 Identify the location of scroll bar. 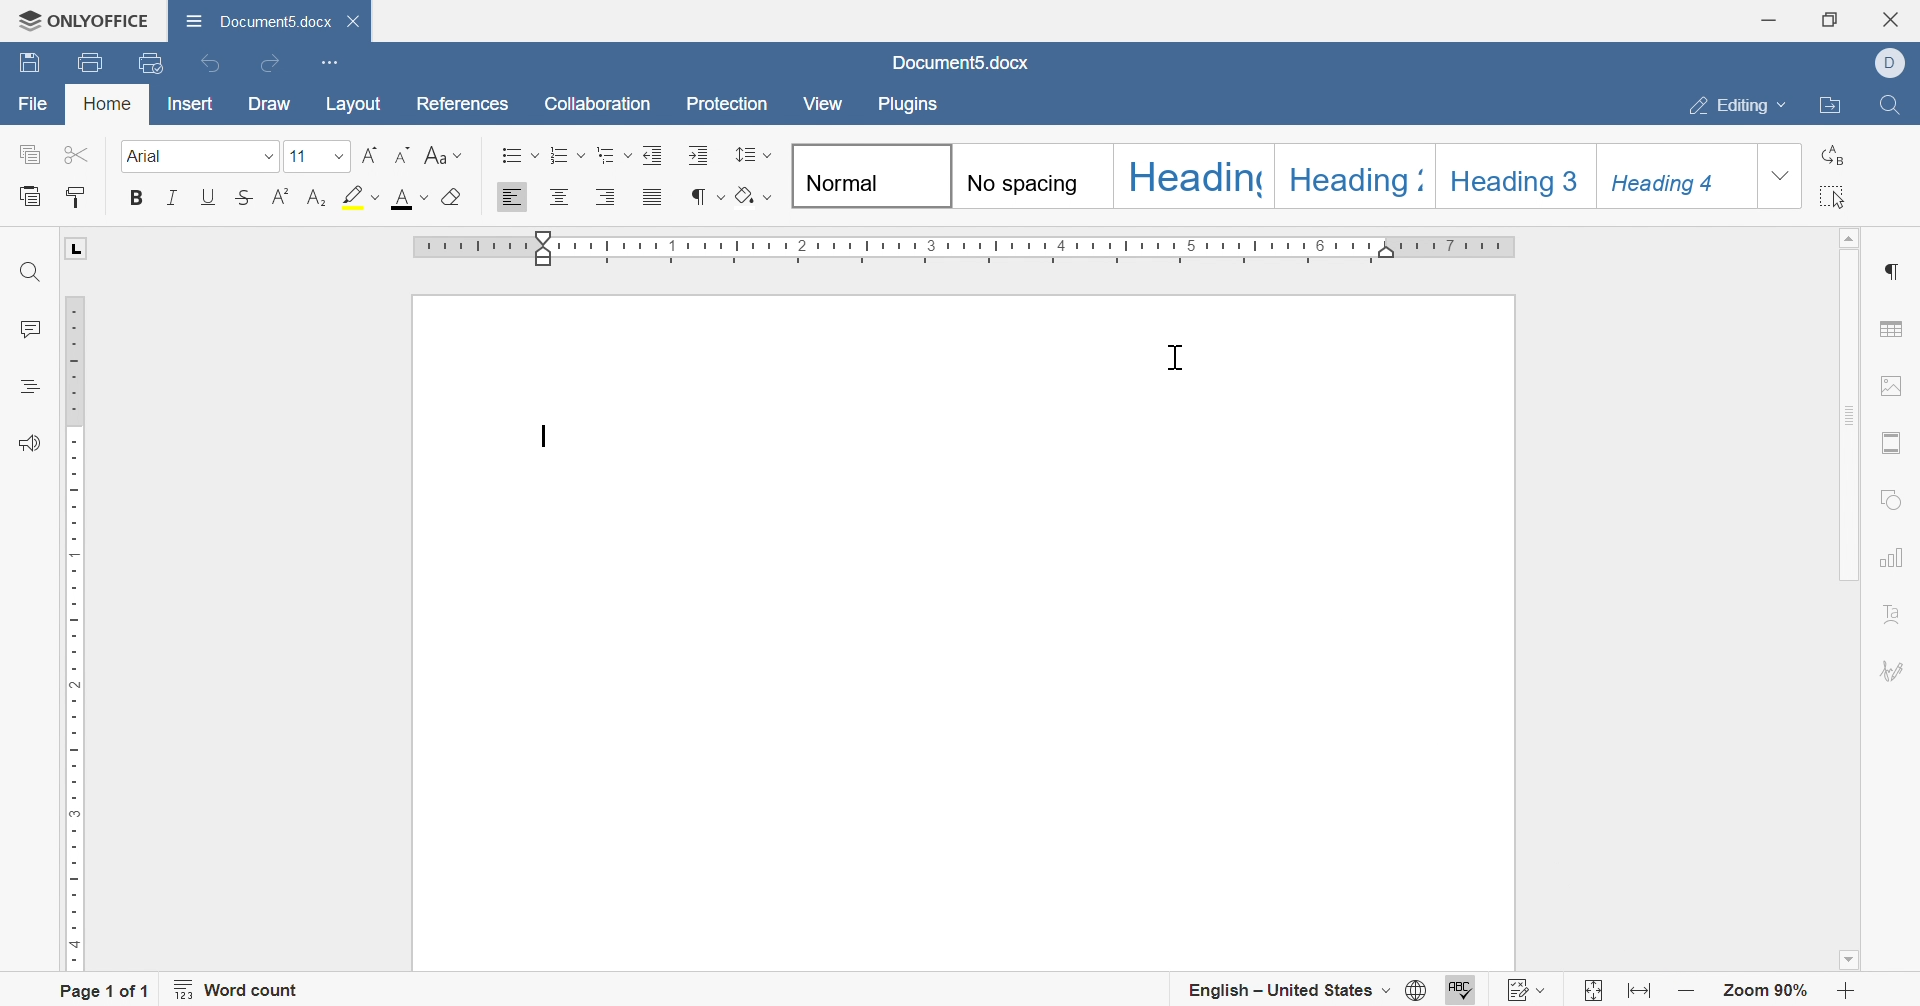
(1851, 415).